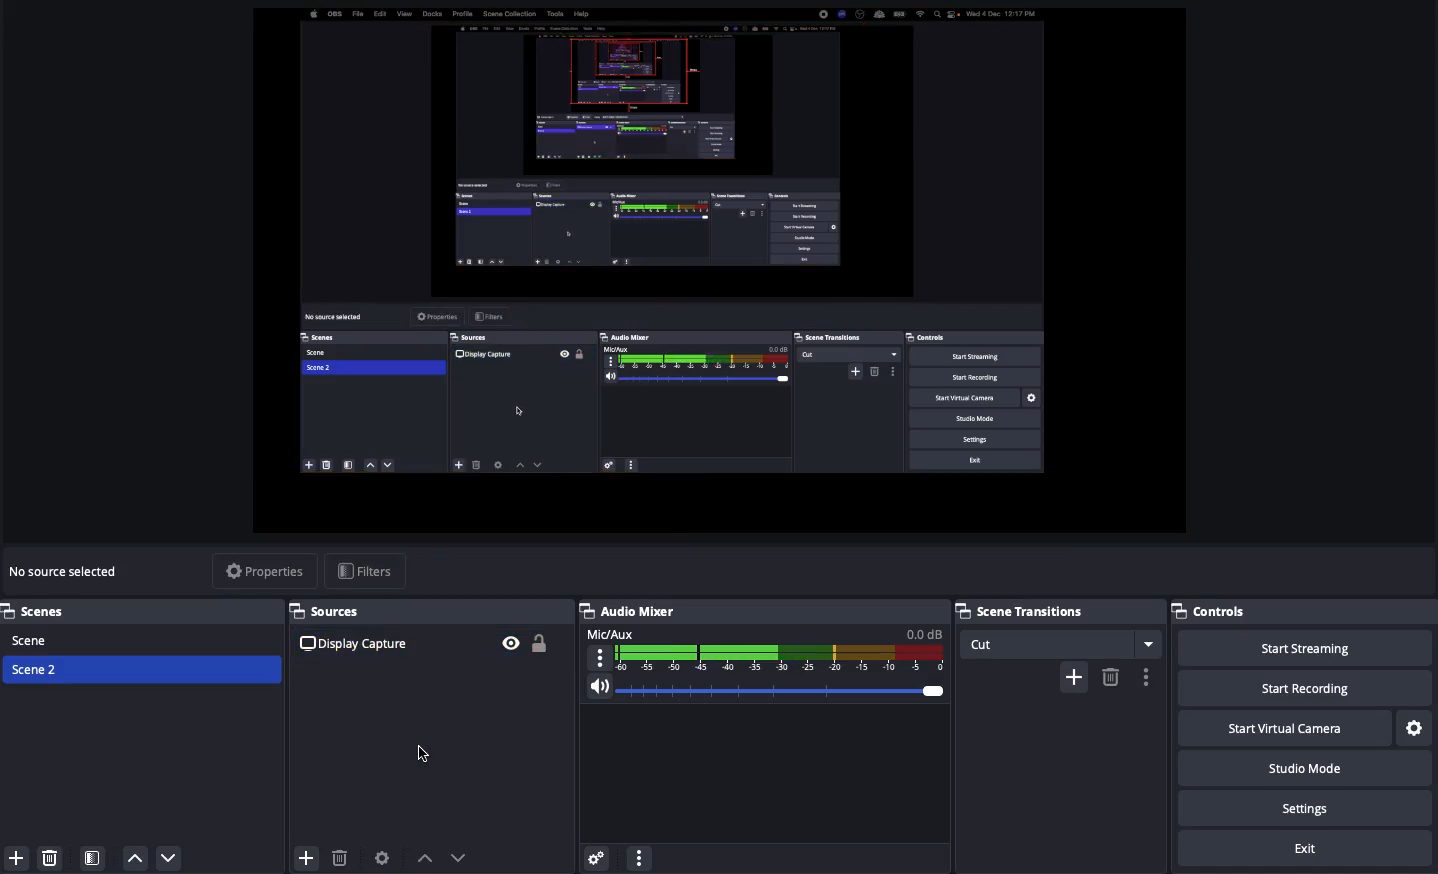 This screenshot has height=874, width=1438. Describe the element at coordinates (93, 857) in the screenshot. I see `Scene filter` at that location.